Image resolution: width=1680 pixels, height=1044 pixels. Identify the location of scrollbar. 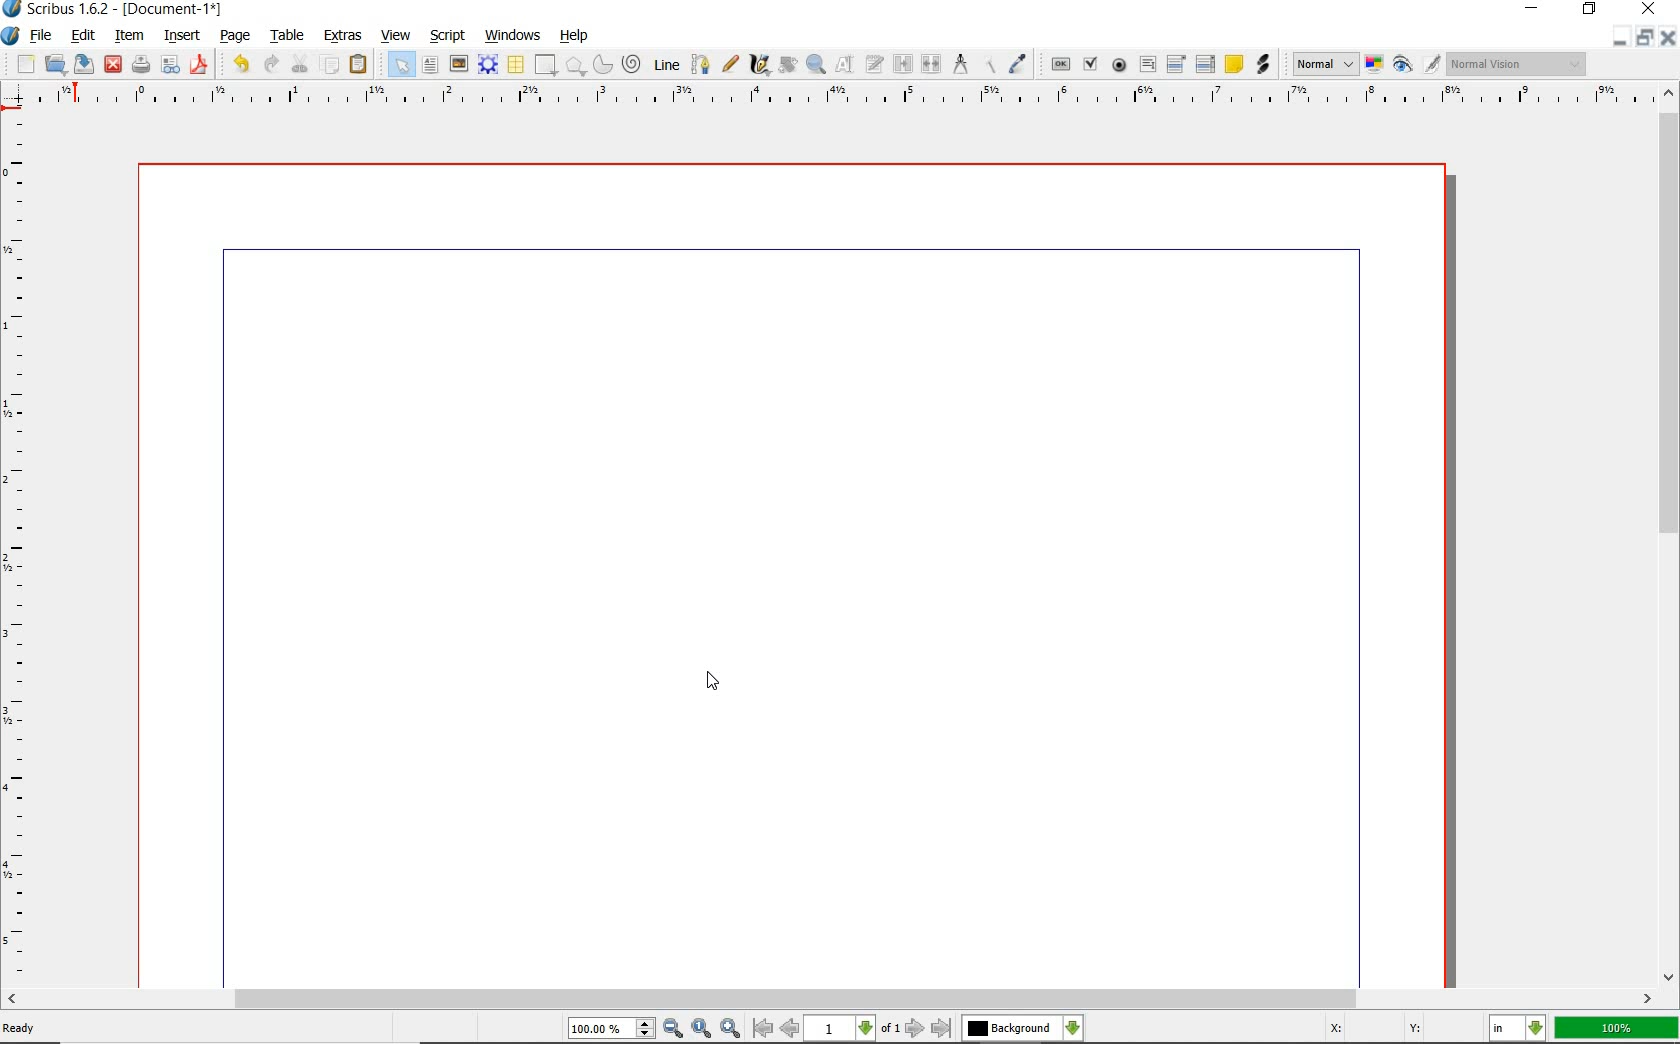
(1668, 535).